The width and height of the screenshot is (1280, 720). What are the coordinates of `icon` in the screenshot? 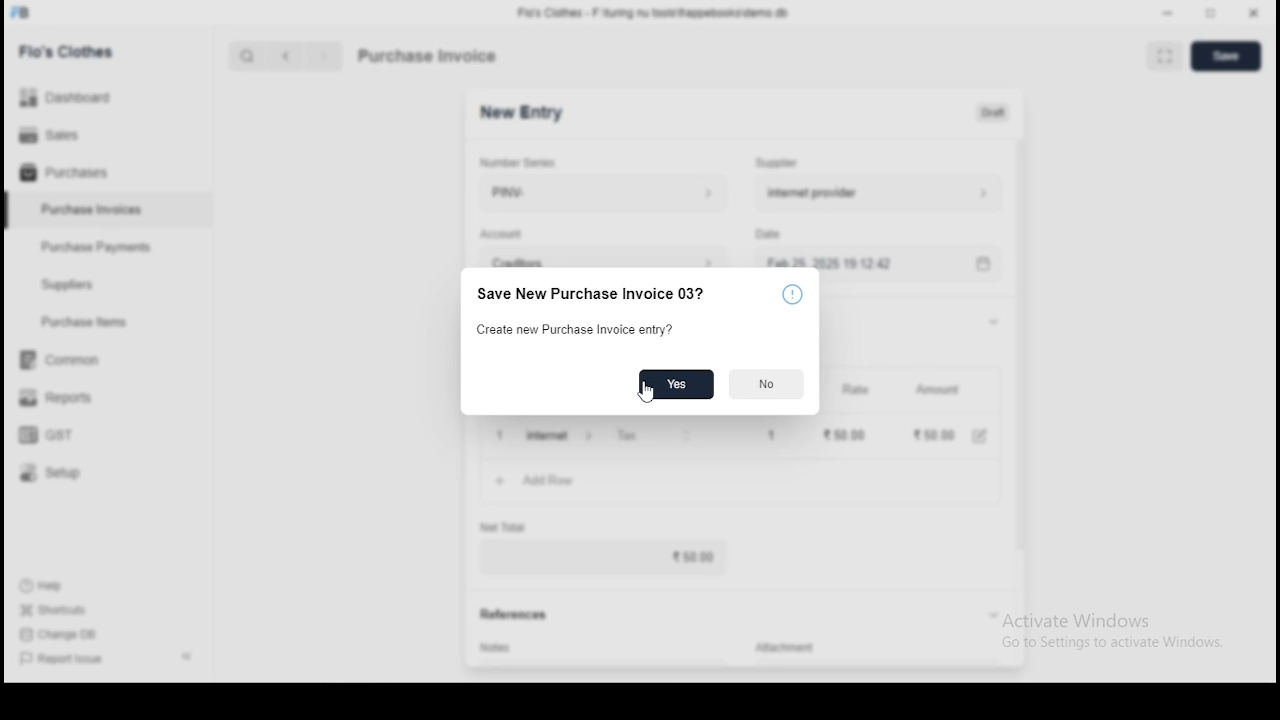 It's located at (793, 293).